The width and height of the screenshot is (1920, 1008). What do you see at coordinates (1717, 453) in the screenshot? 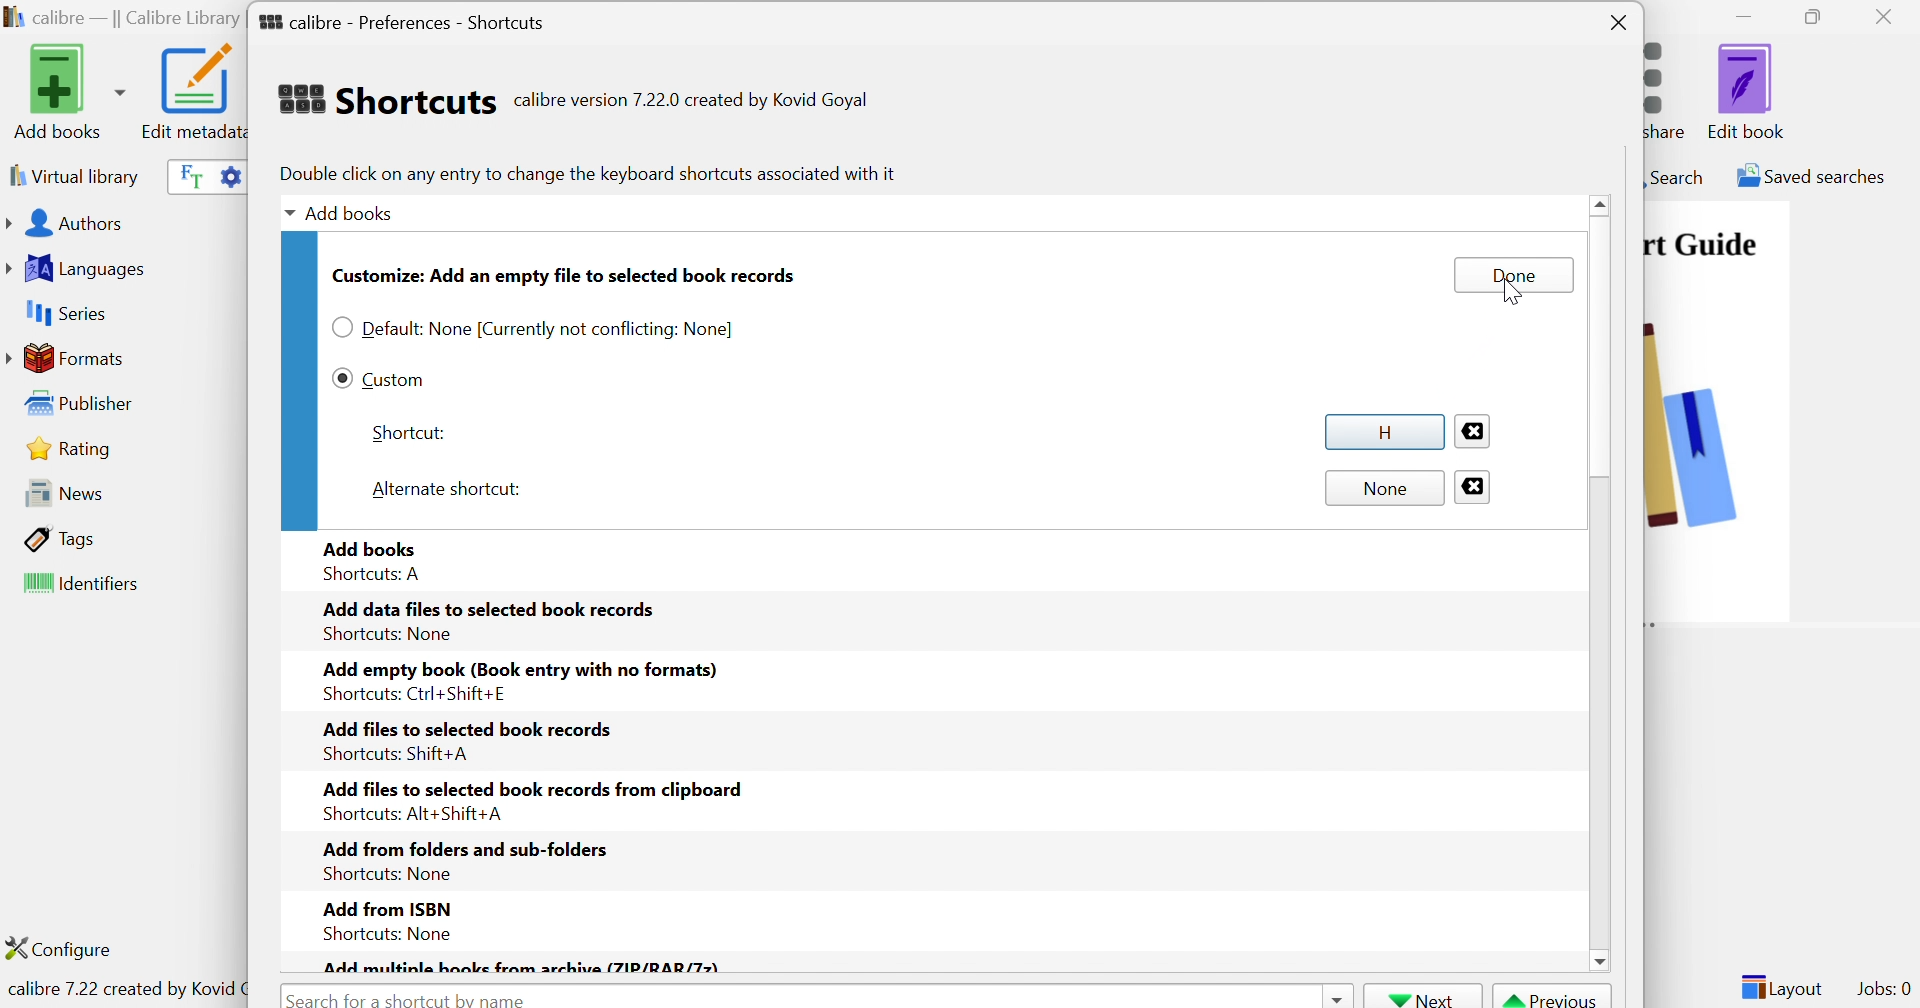
I see `image` at bounding box center [1717, 453].